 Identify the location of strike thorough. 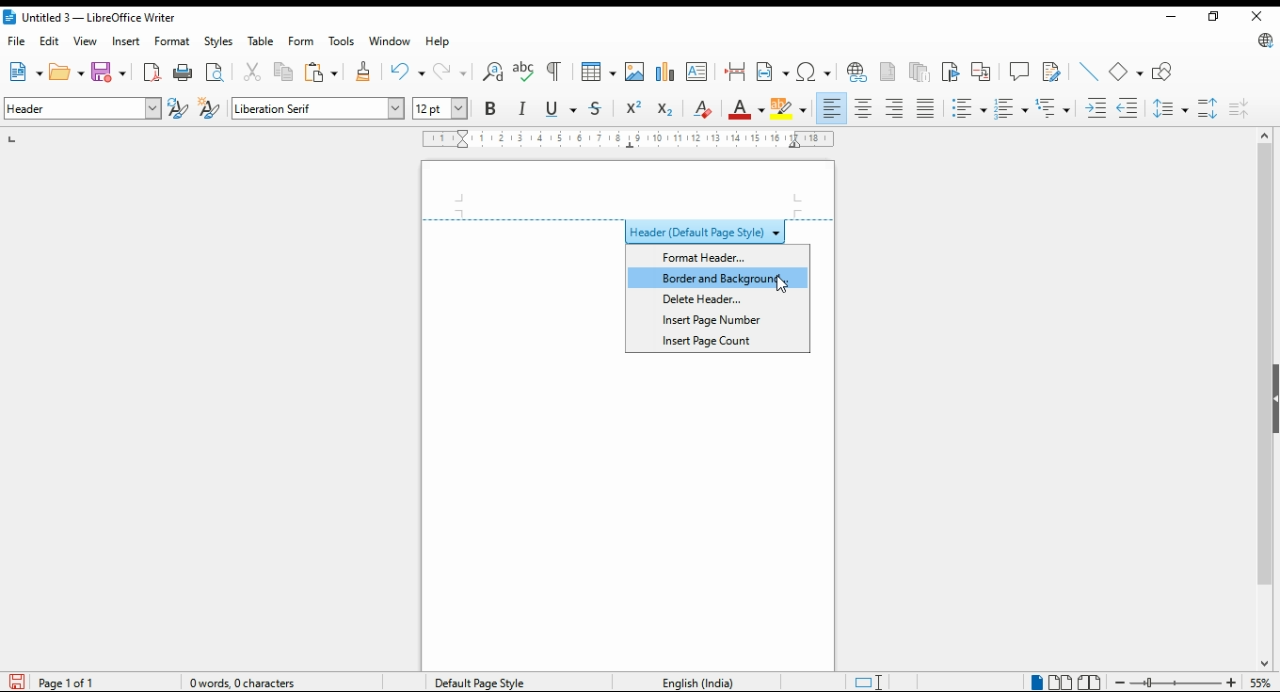
(597, 109).